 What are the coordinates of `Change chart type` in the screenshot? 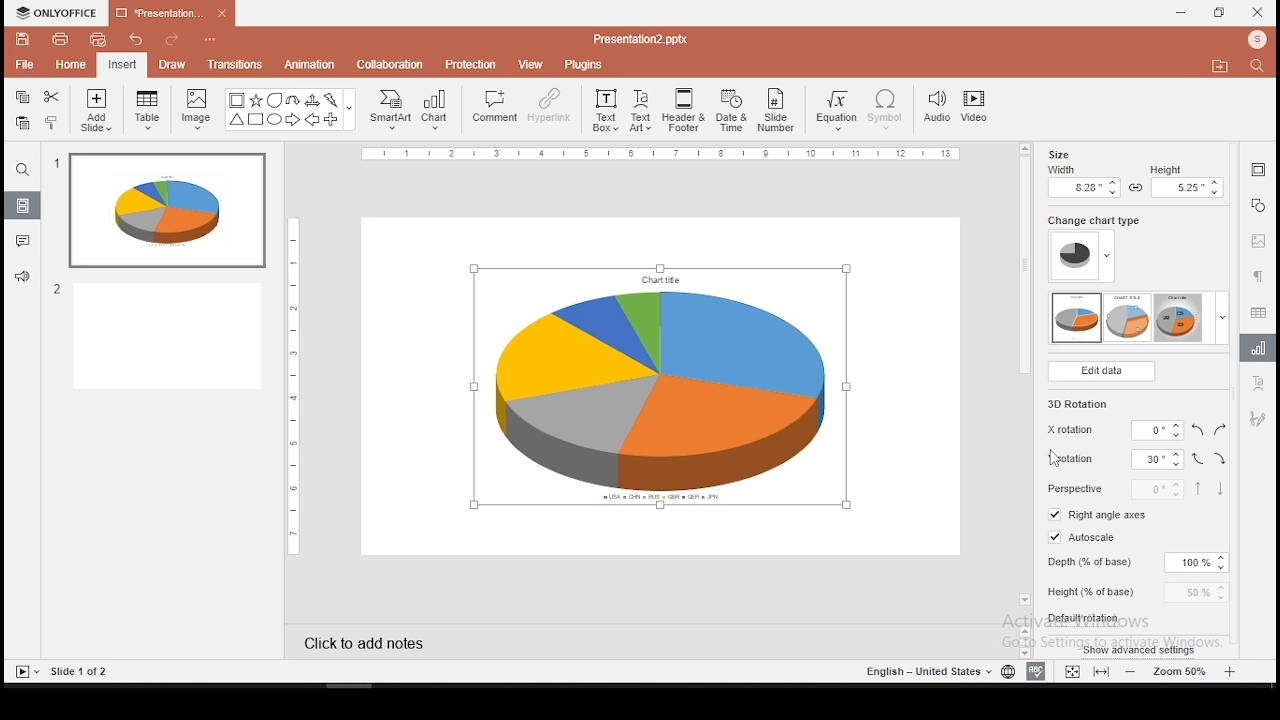 It's located at (1090, 220).